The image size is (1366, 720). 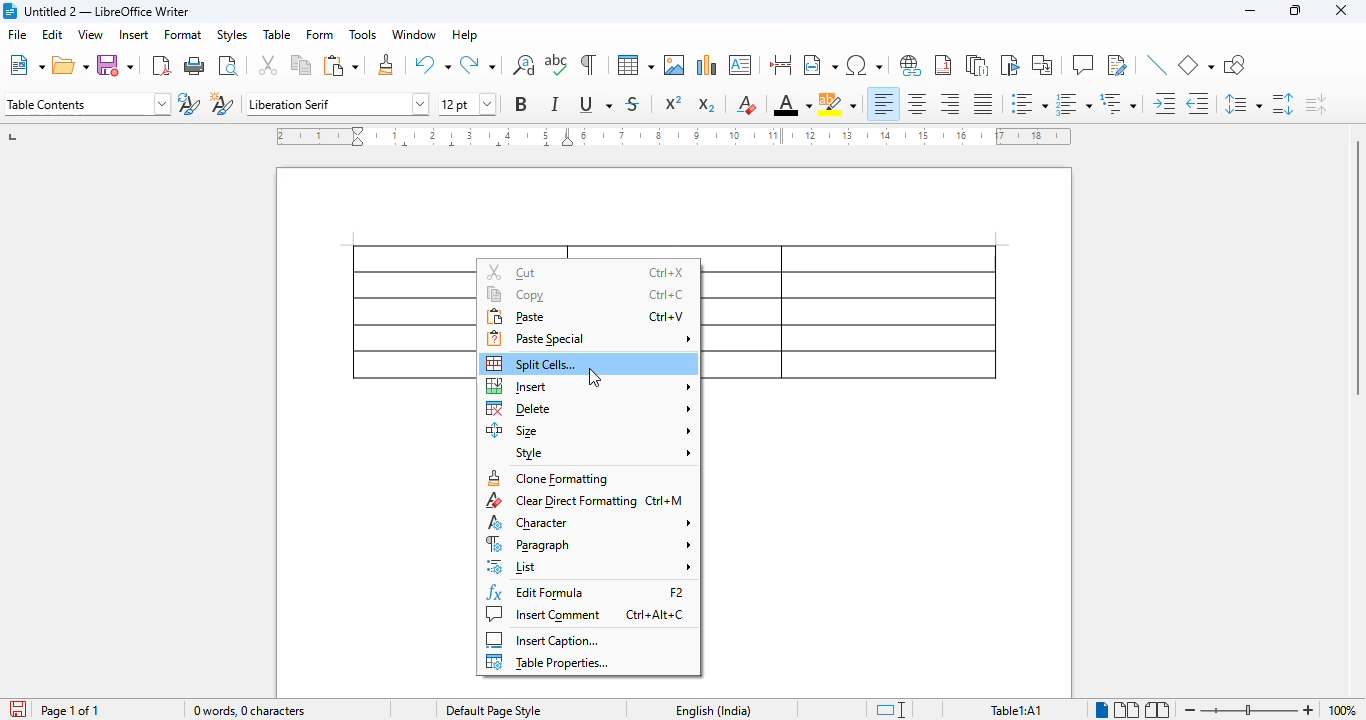 What do you see at coordinates (884, 104) in the screenshot?
I see `align left` at bounding box center [884, 104].